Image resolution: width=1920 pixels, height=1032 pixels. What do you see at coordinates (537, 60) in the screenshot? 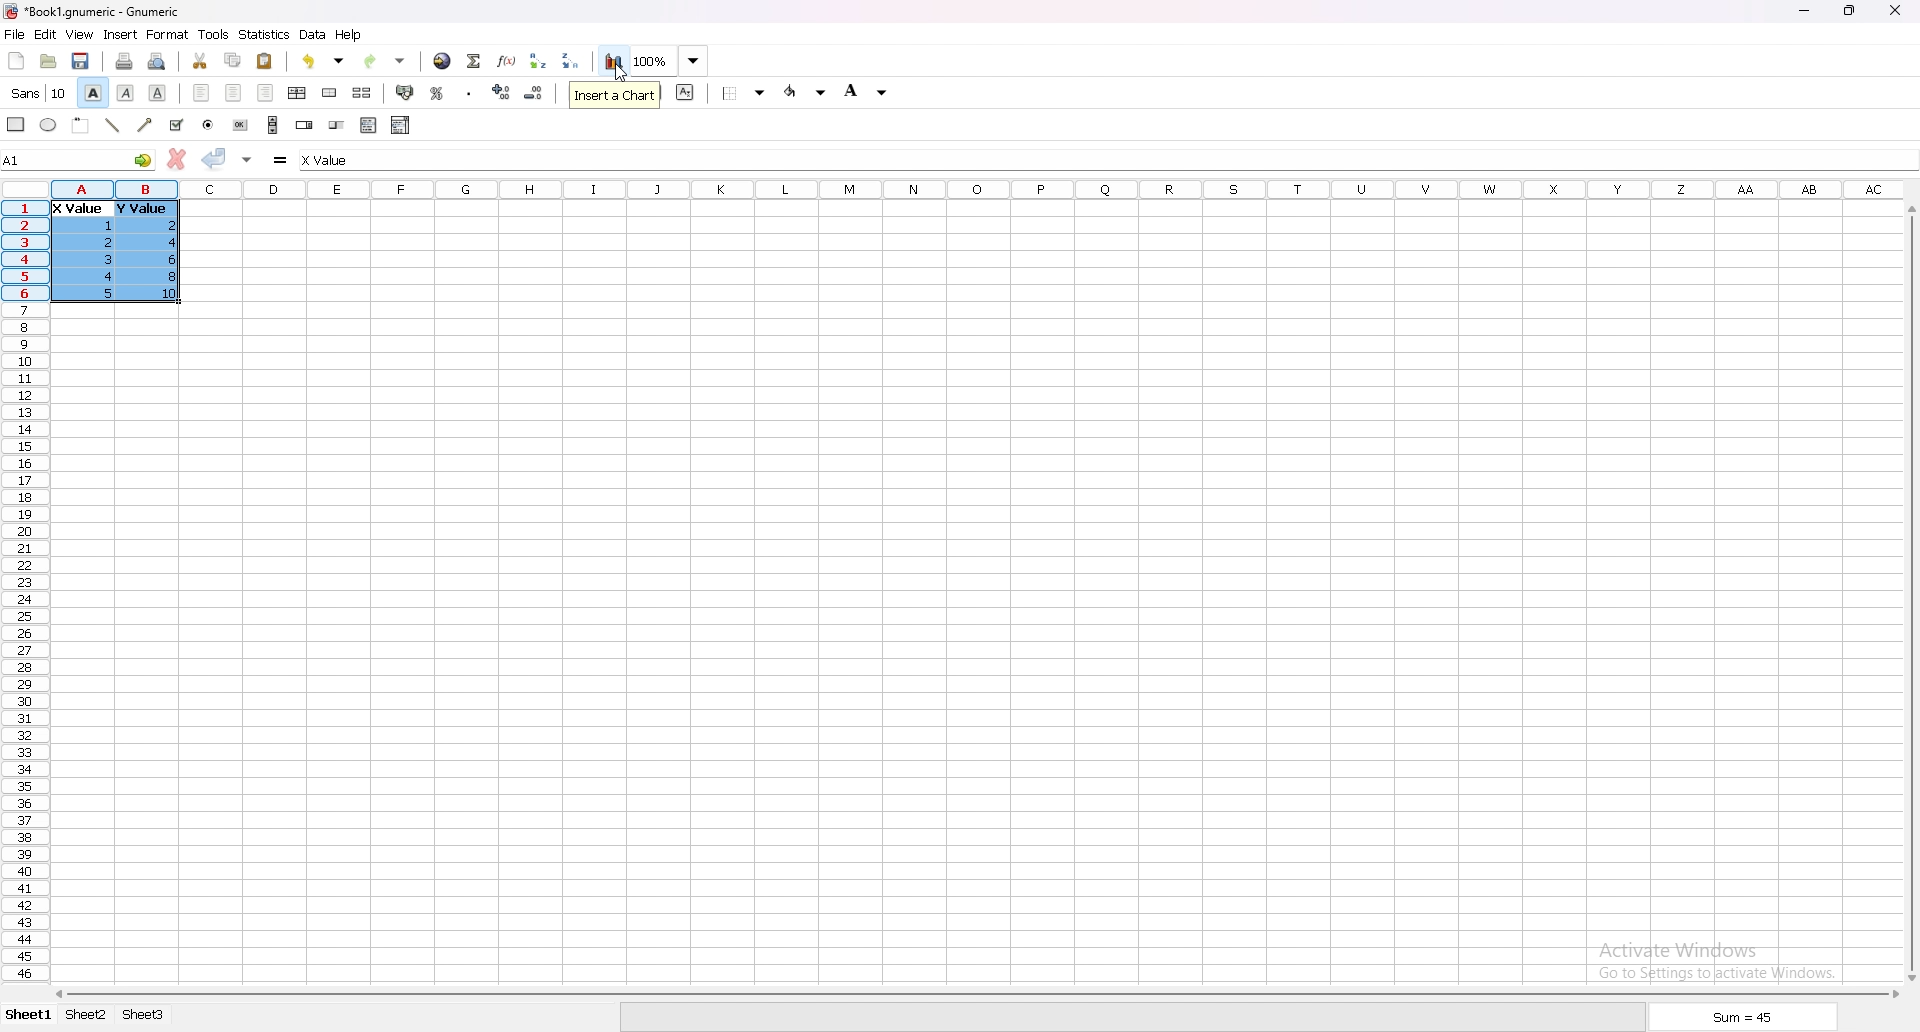
I see `sort ascending` at bounding box center [537, 60].